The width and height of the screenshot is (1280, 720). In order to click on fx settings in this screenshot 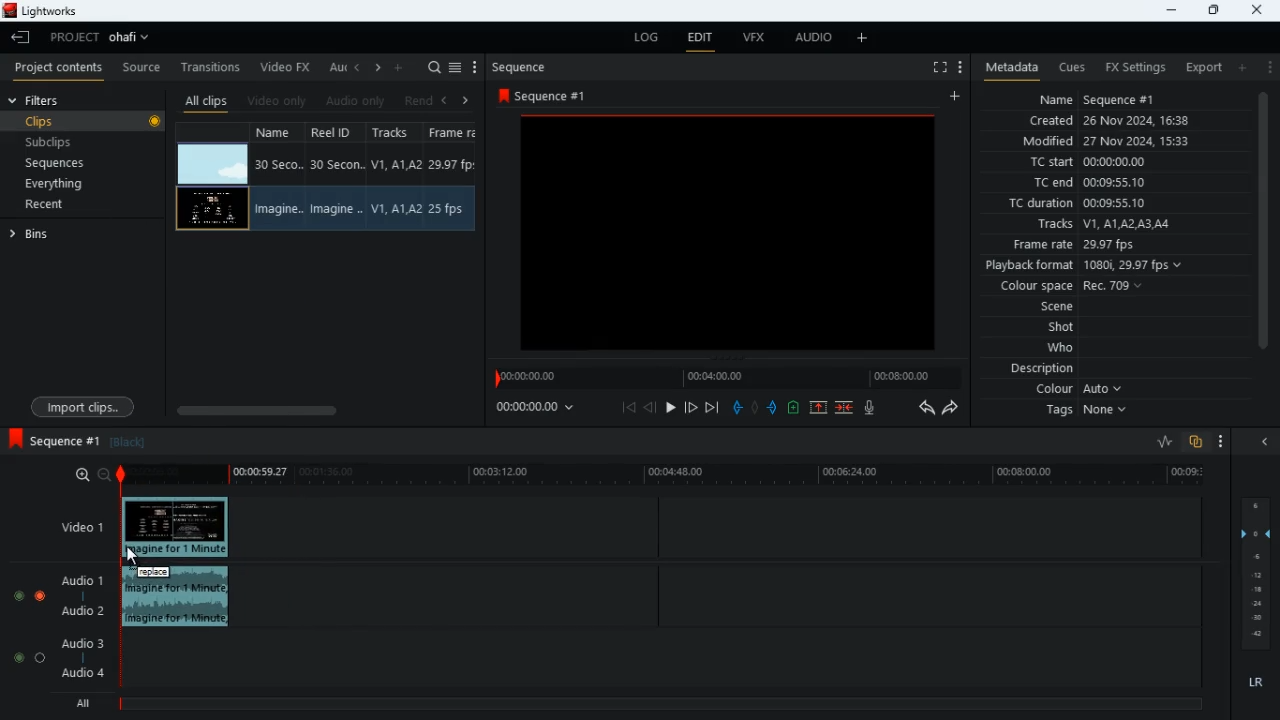, I will do `click(1133, 65)`.